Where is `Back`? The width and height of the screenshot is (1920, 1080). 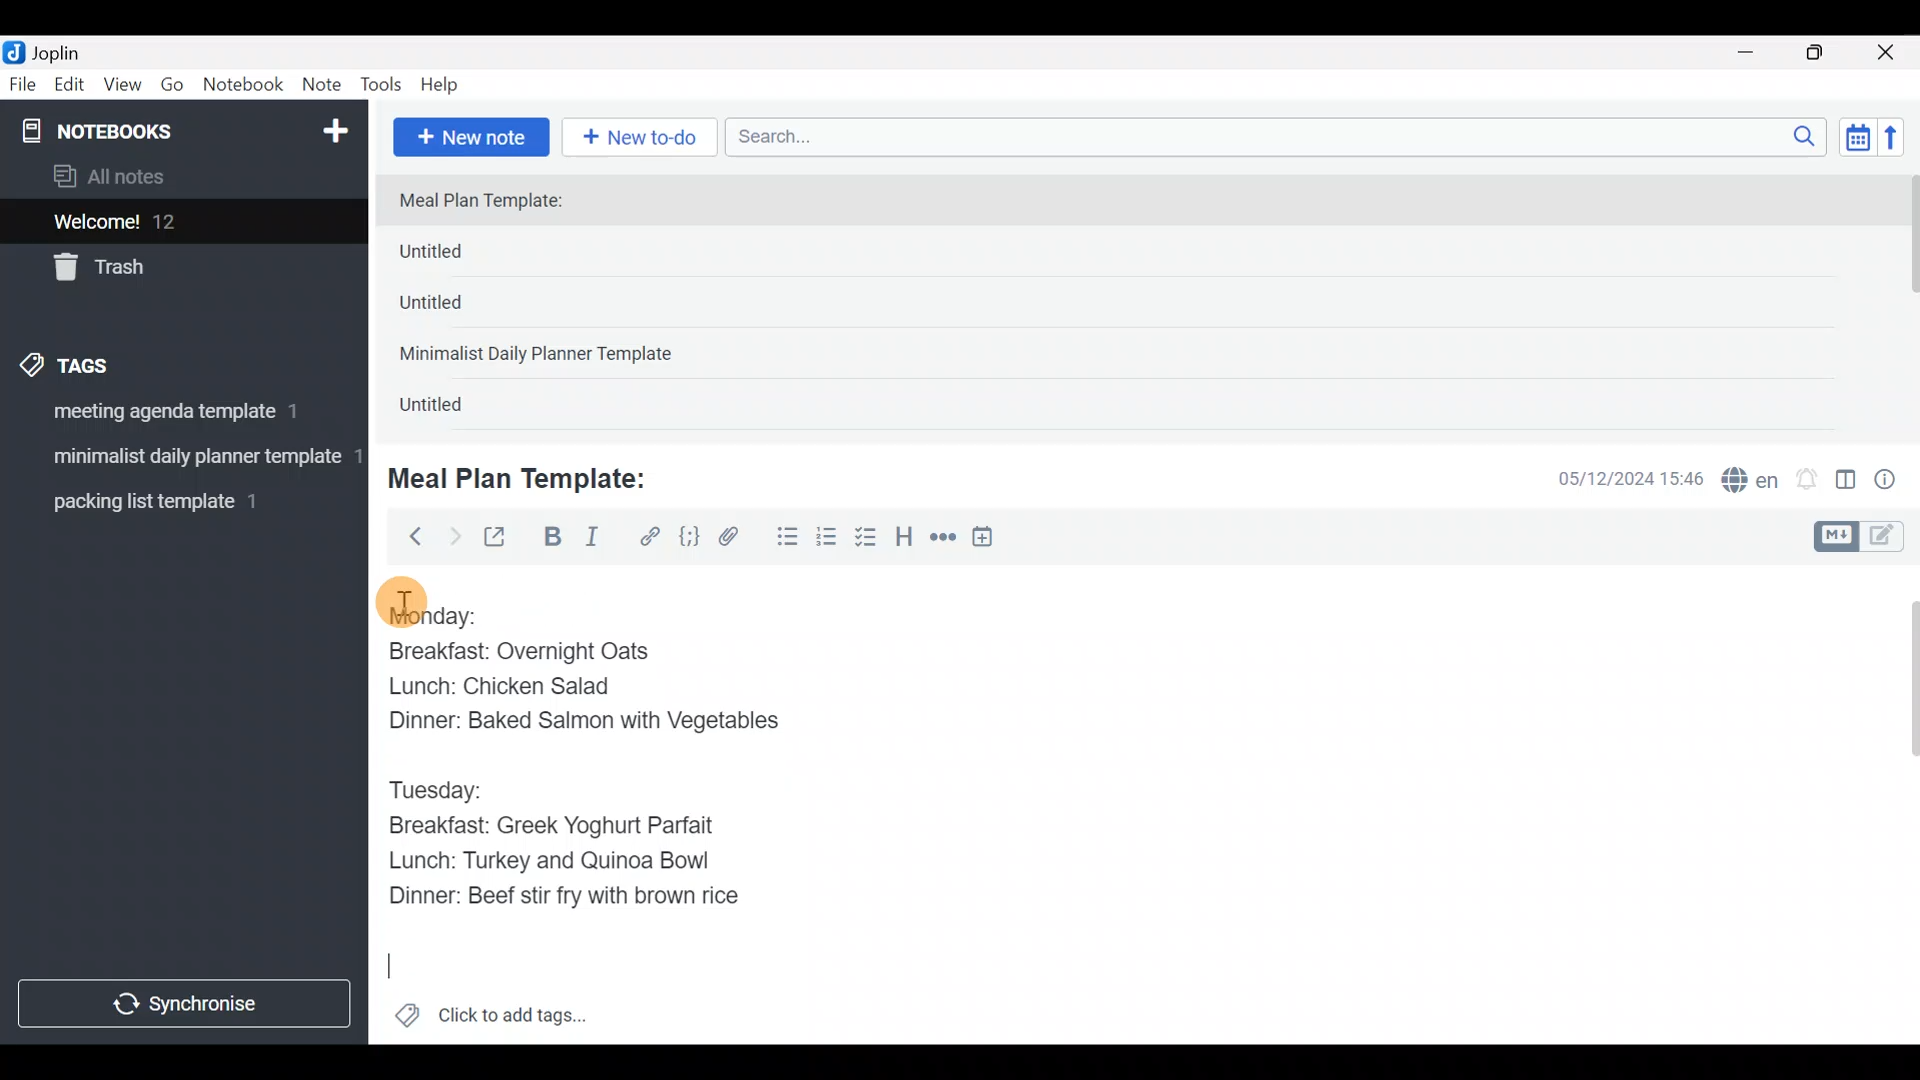
Back is located at coordinates (407, 535).